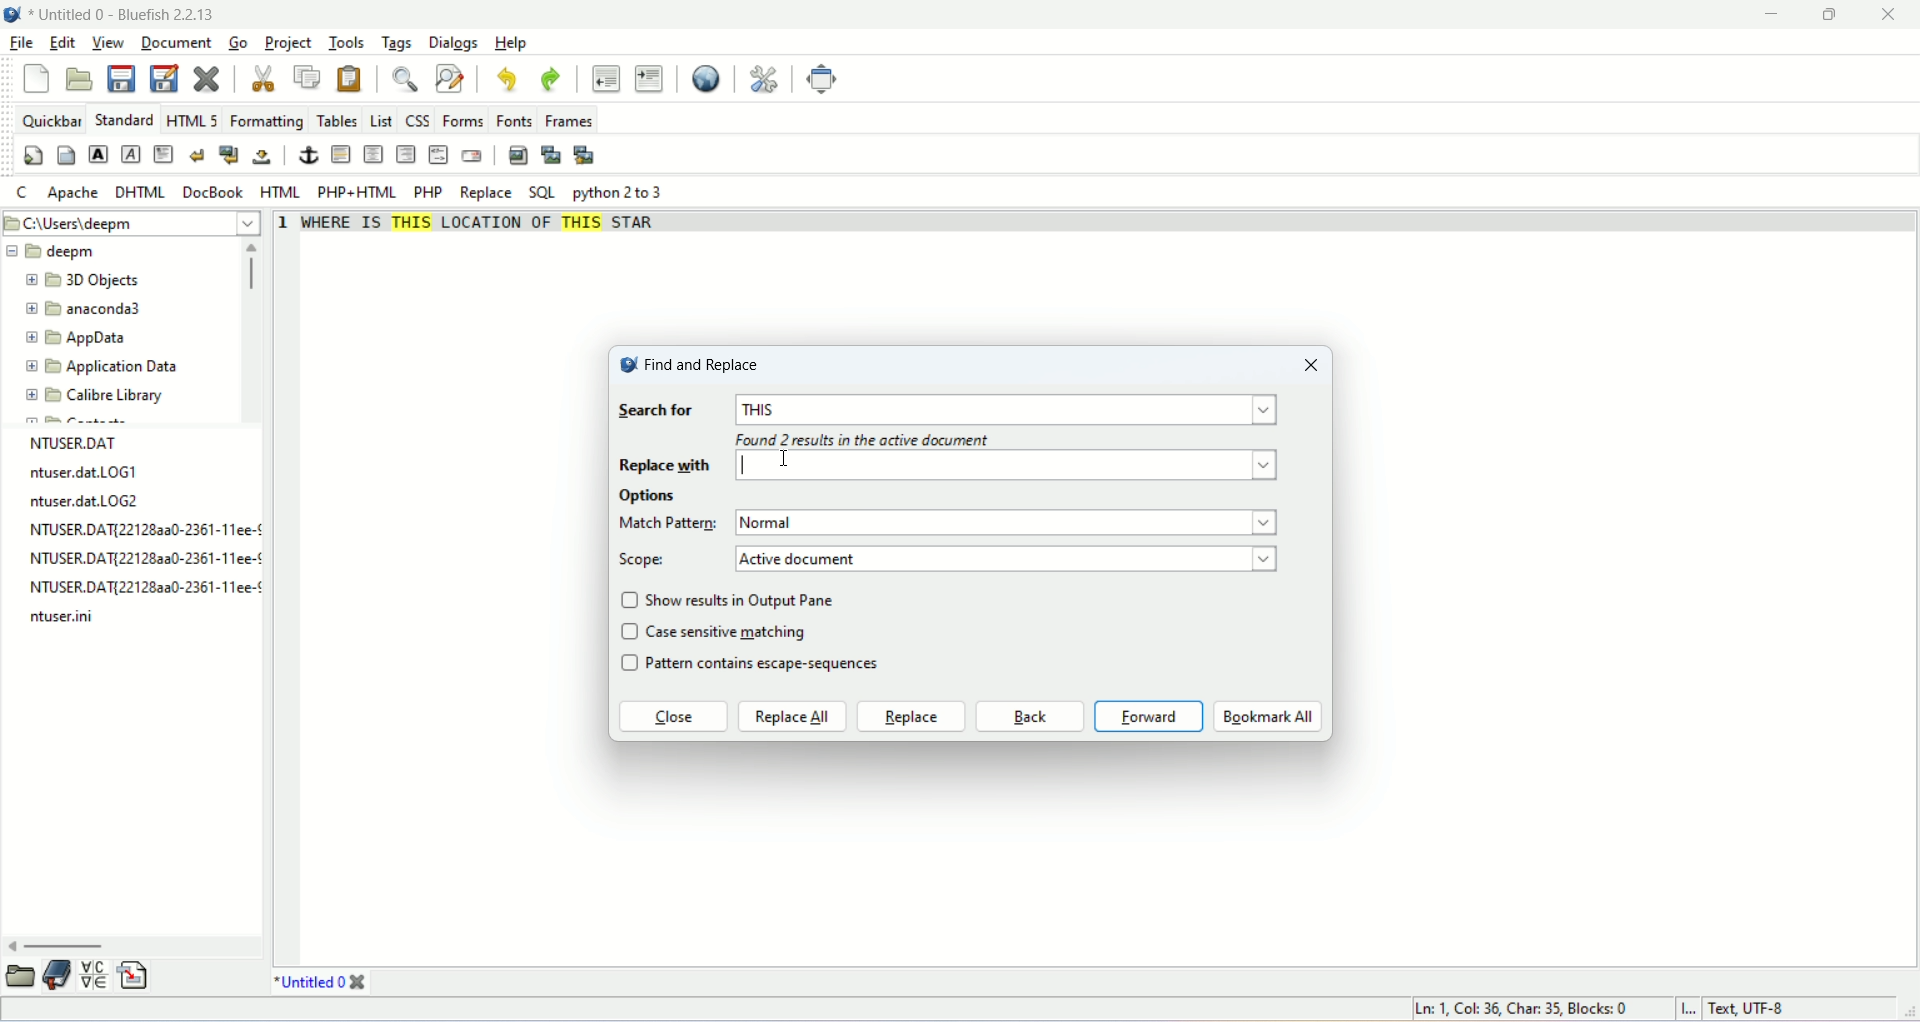 The image size is (1920, 1022). Describe the element at coordinates (22, 975) in the screenshot. I see `file browser` at that location.